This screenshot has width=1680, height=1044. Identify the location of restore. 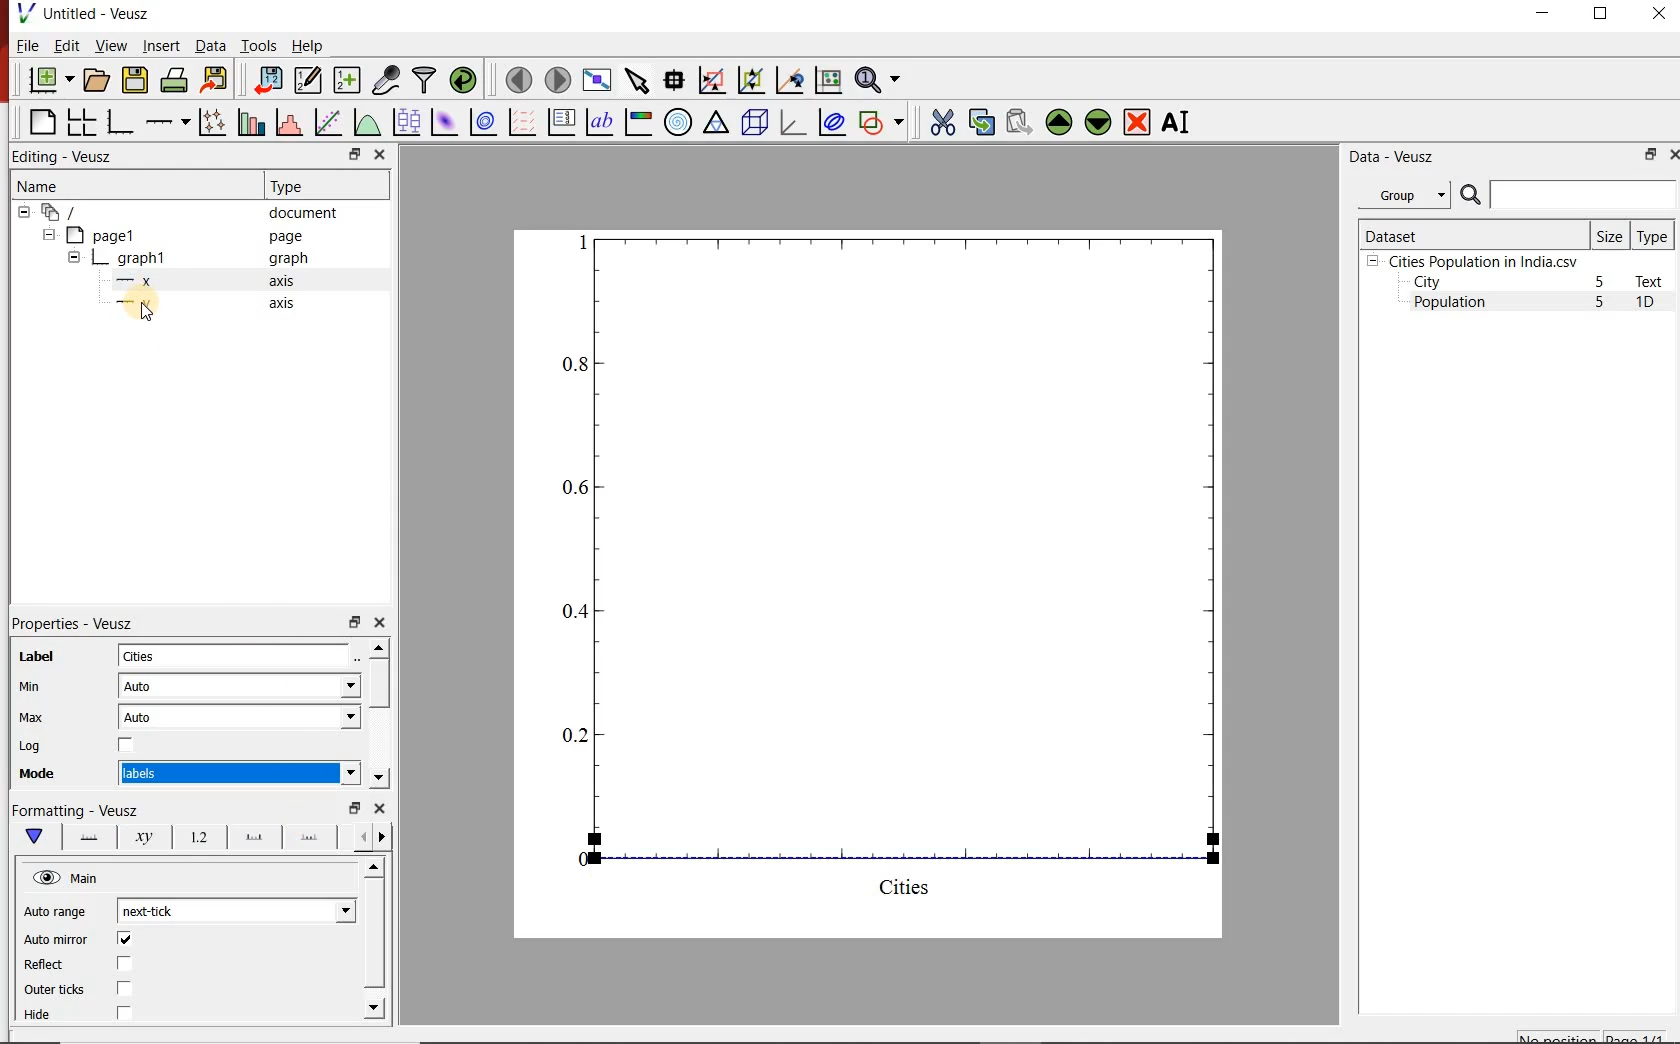
(353, 808).